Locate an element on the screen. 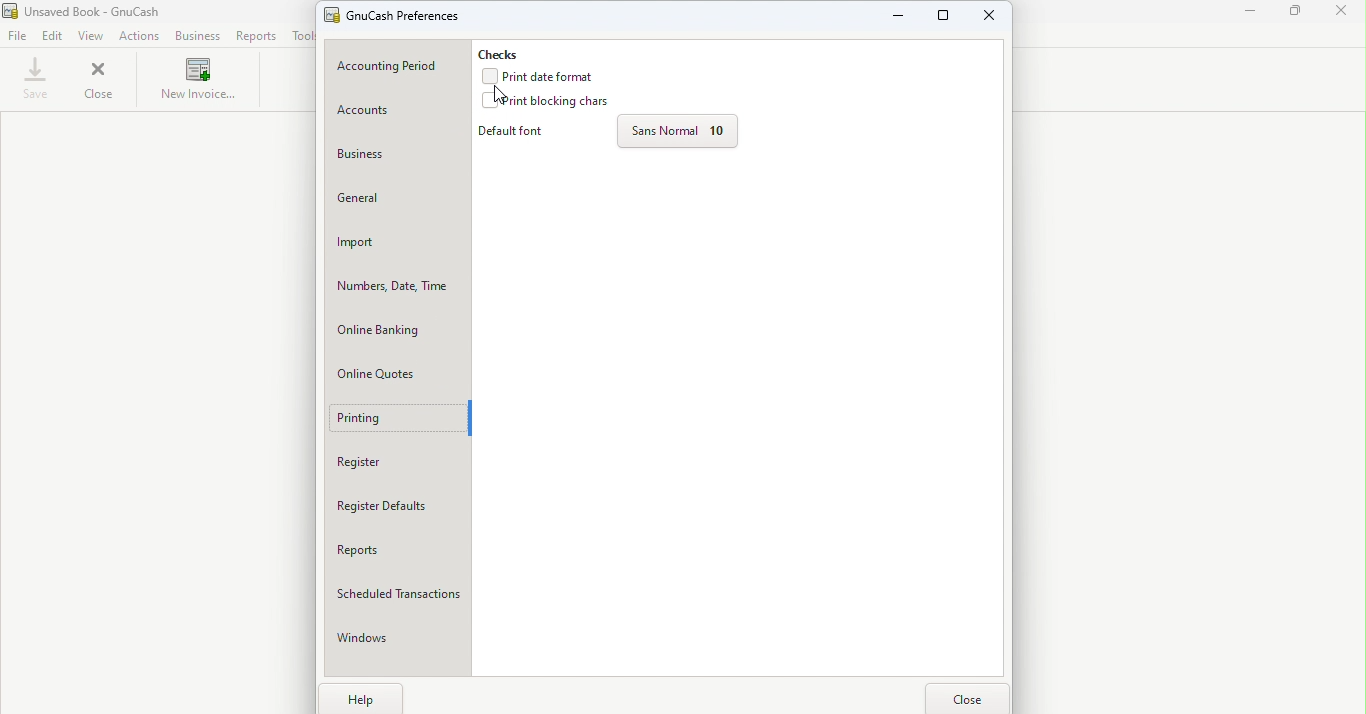 This screenshot has height=714, width=1366. Business is located at coordinates (197, 37).